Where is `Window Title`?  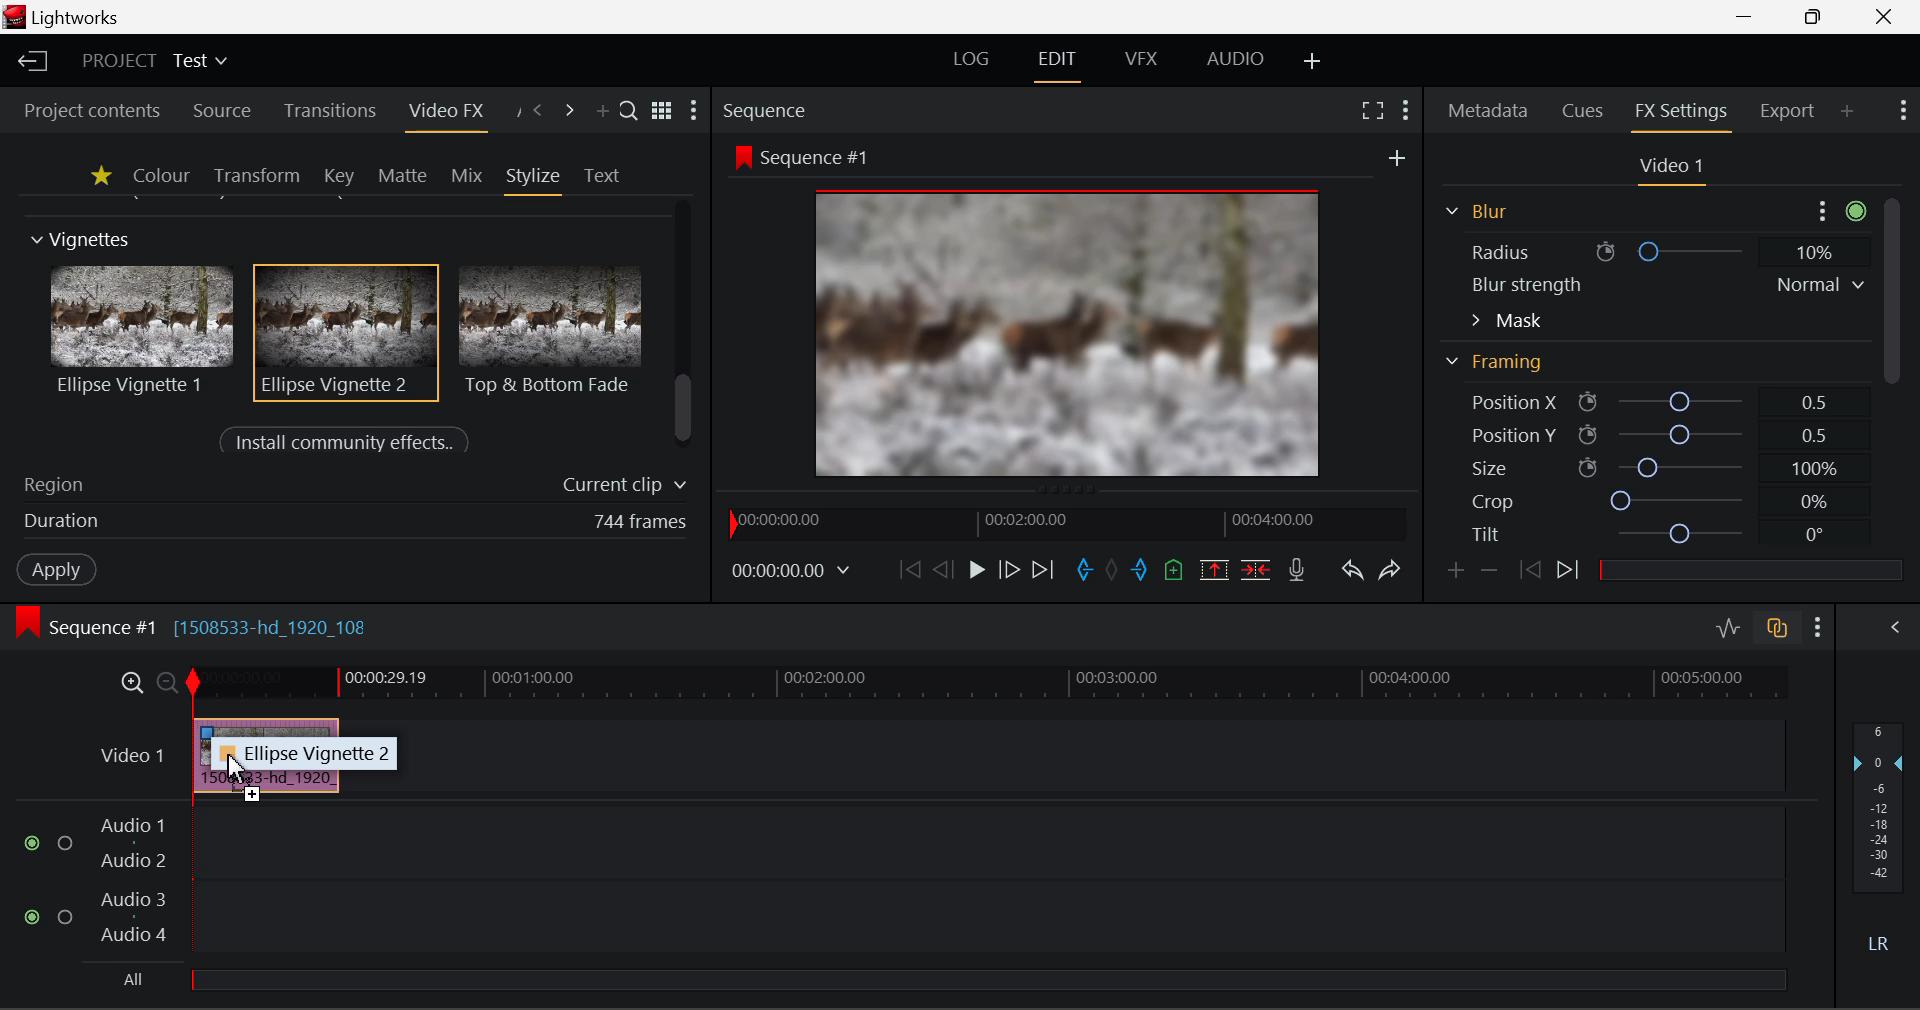 Window Title is located at coordinates (68, 18).